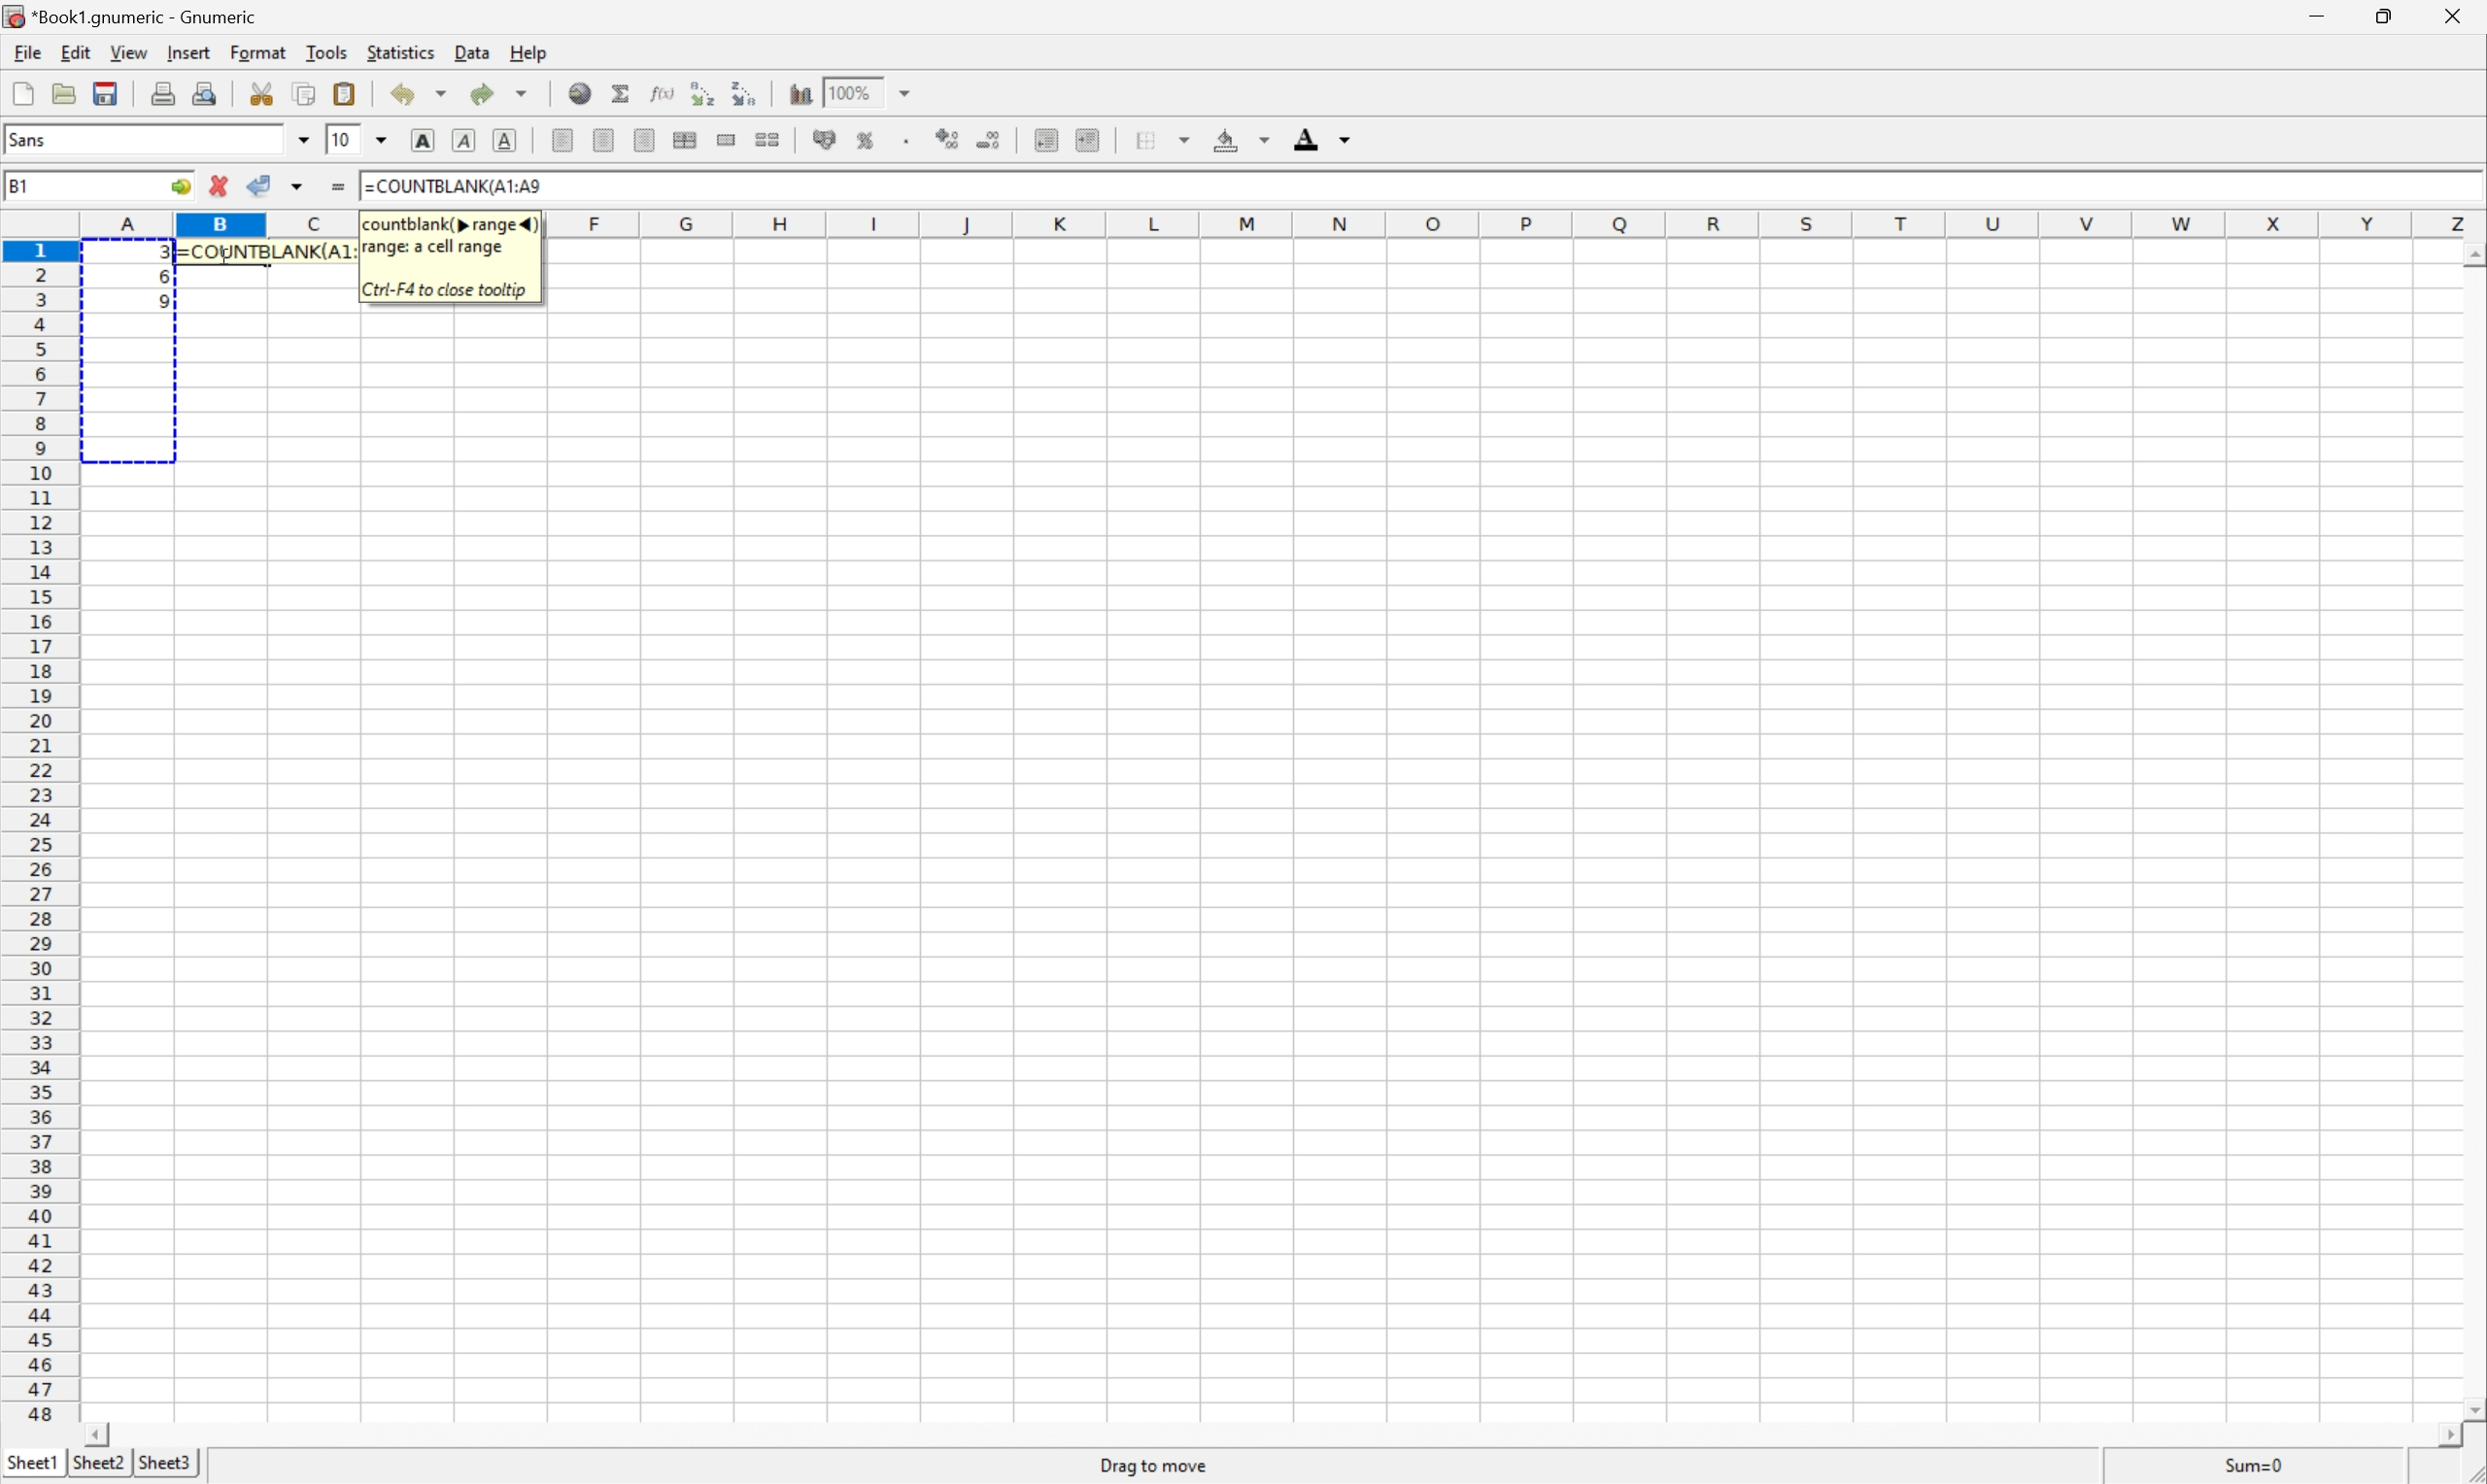 The width and height of the screenshot is (2487, 1484). What do you see at coordinates (300, 187) in the screenshot?
I see `Accept changes in multiple cells` at bounding box center [300, 187].